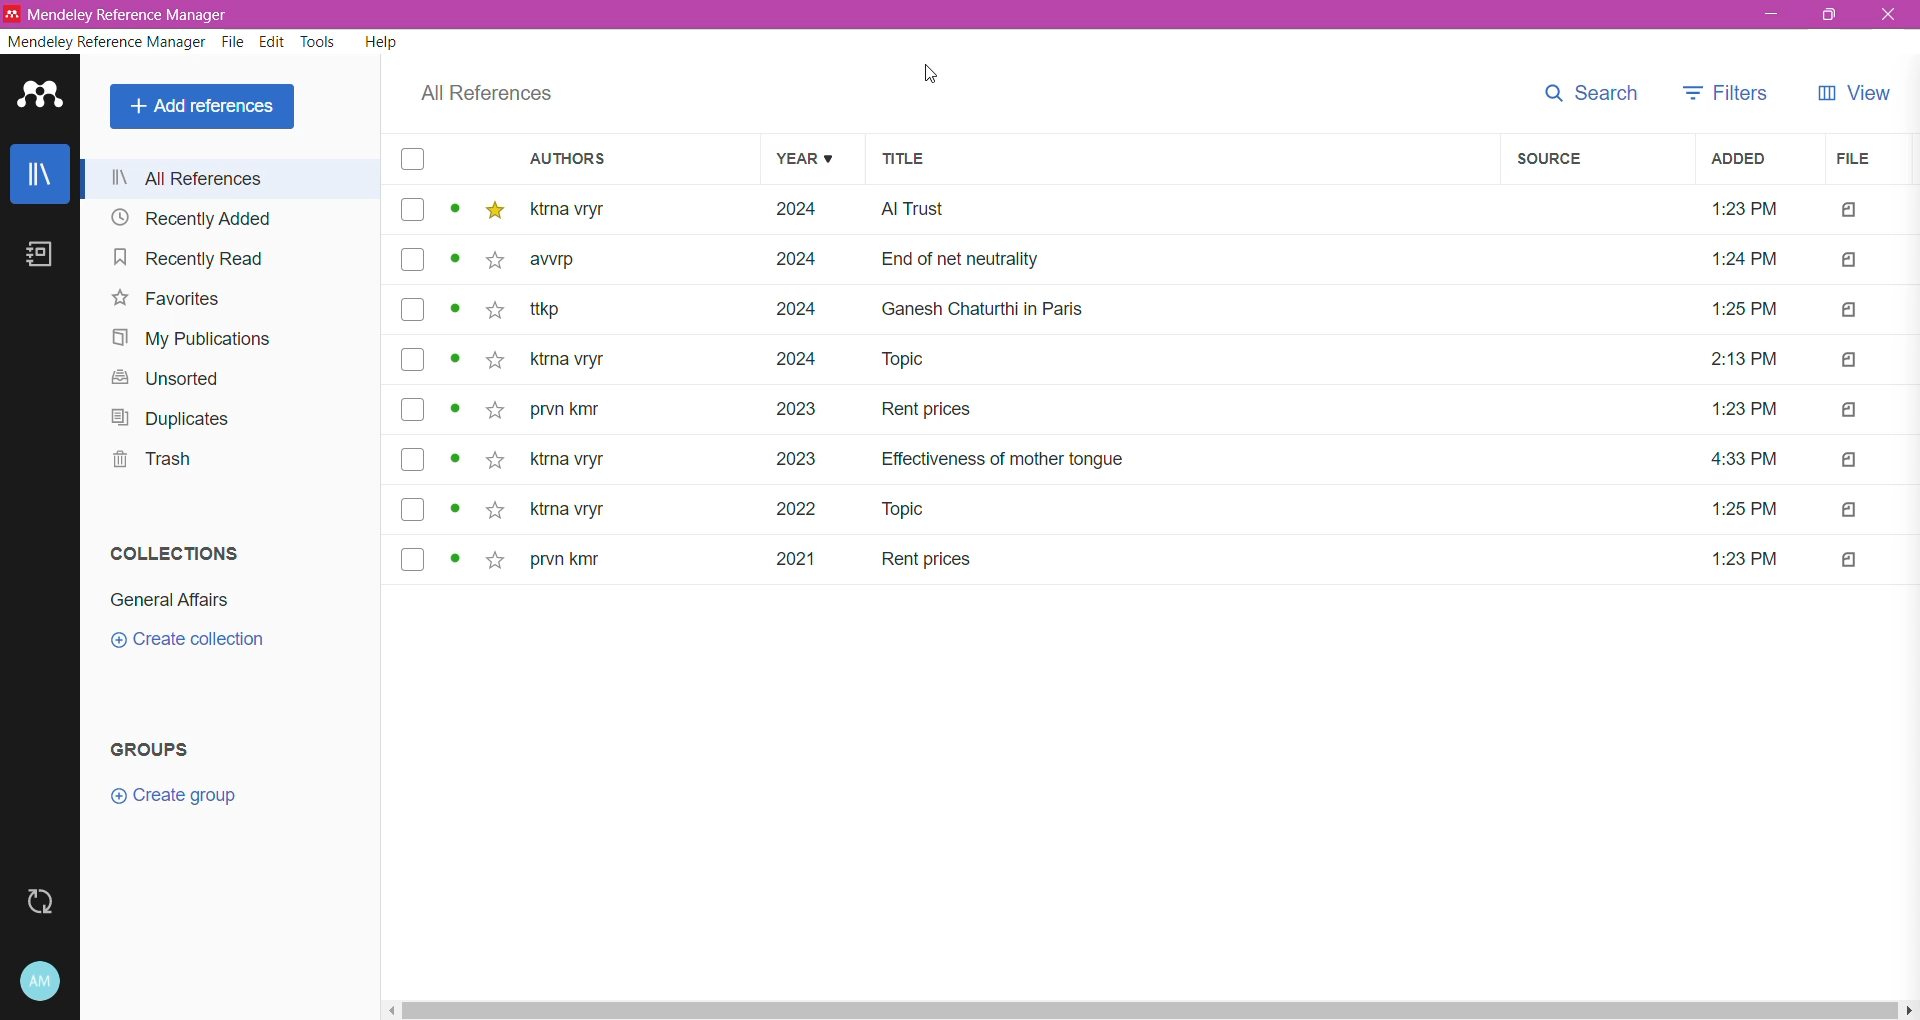 The width and height of the screenshot is (1920, 1020). What do you see at coordinates (930, 409) in the screenshot?
I see `rent prices` at bounding box center [930, 409].